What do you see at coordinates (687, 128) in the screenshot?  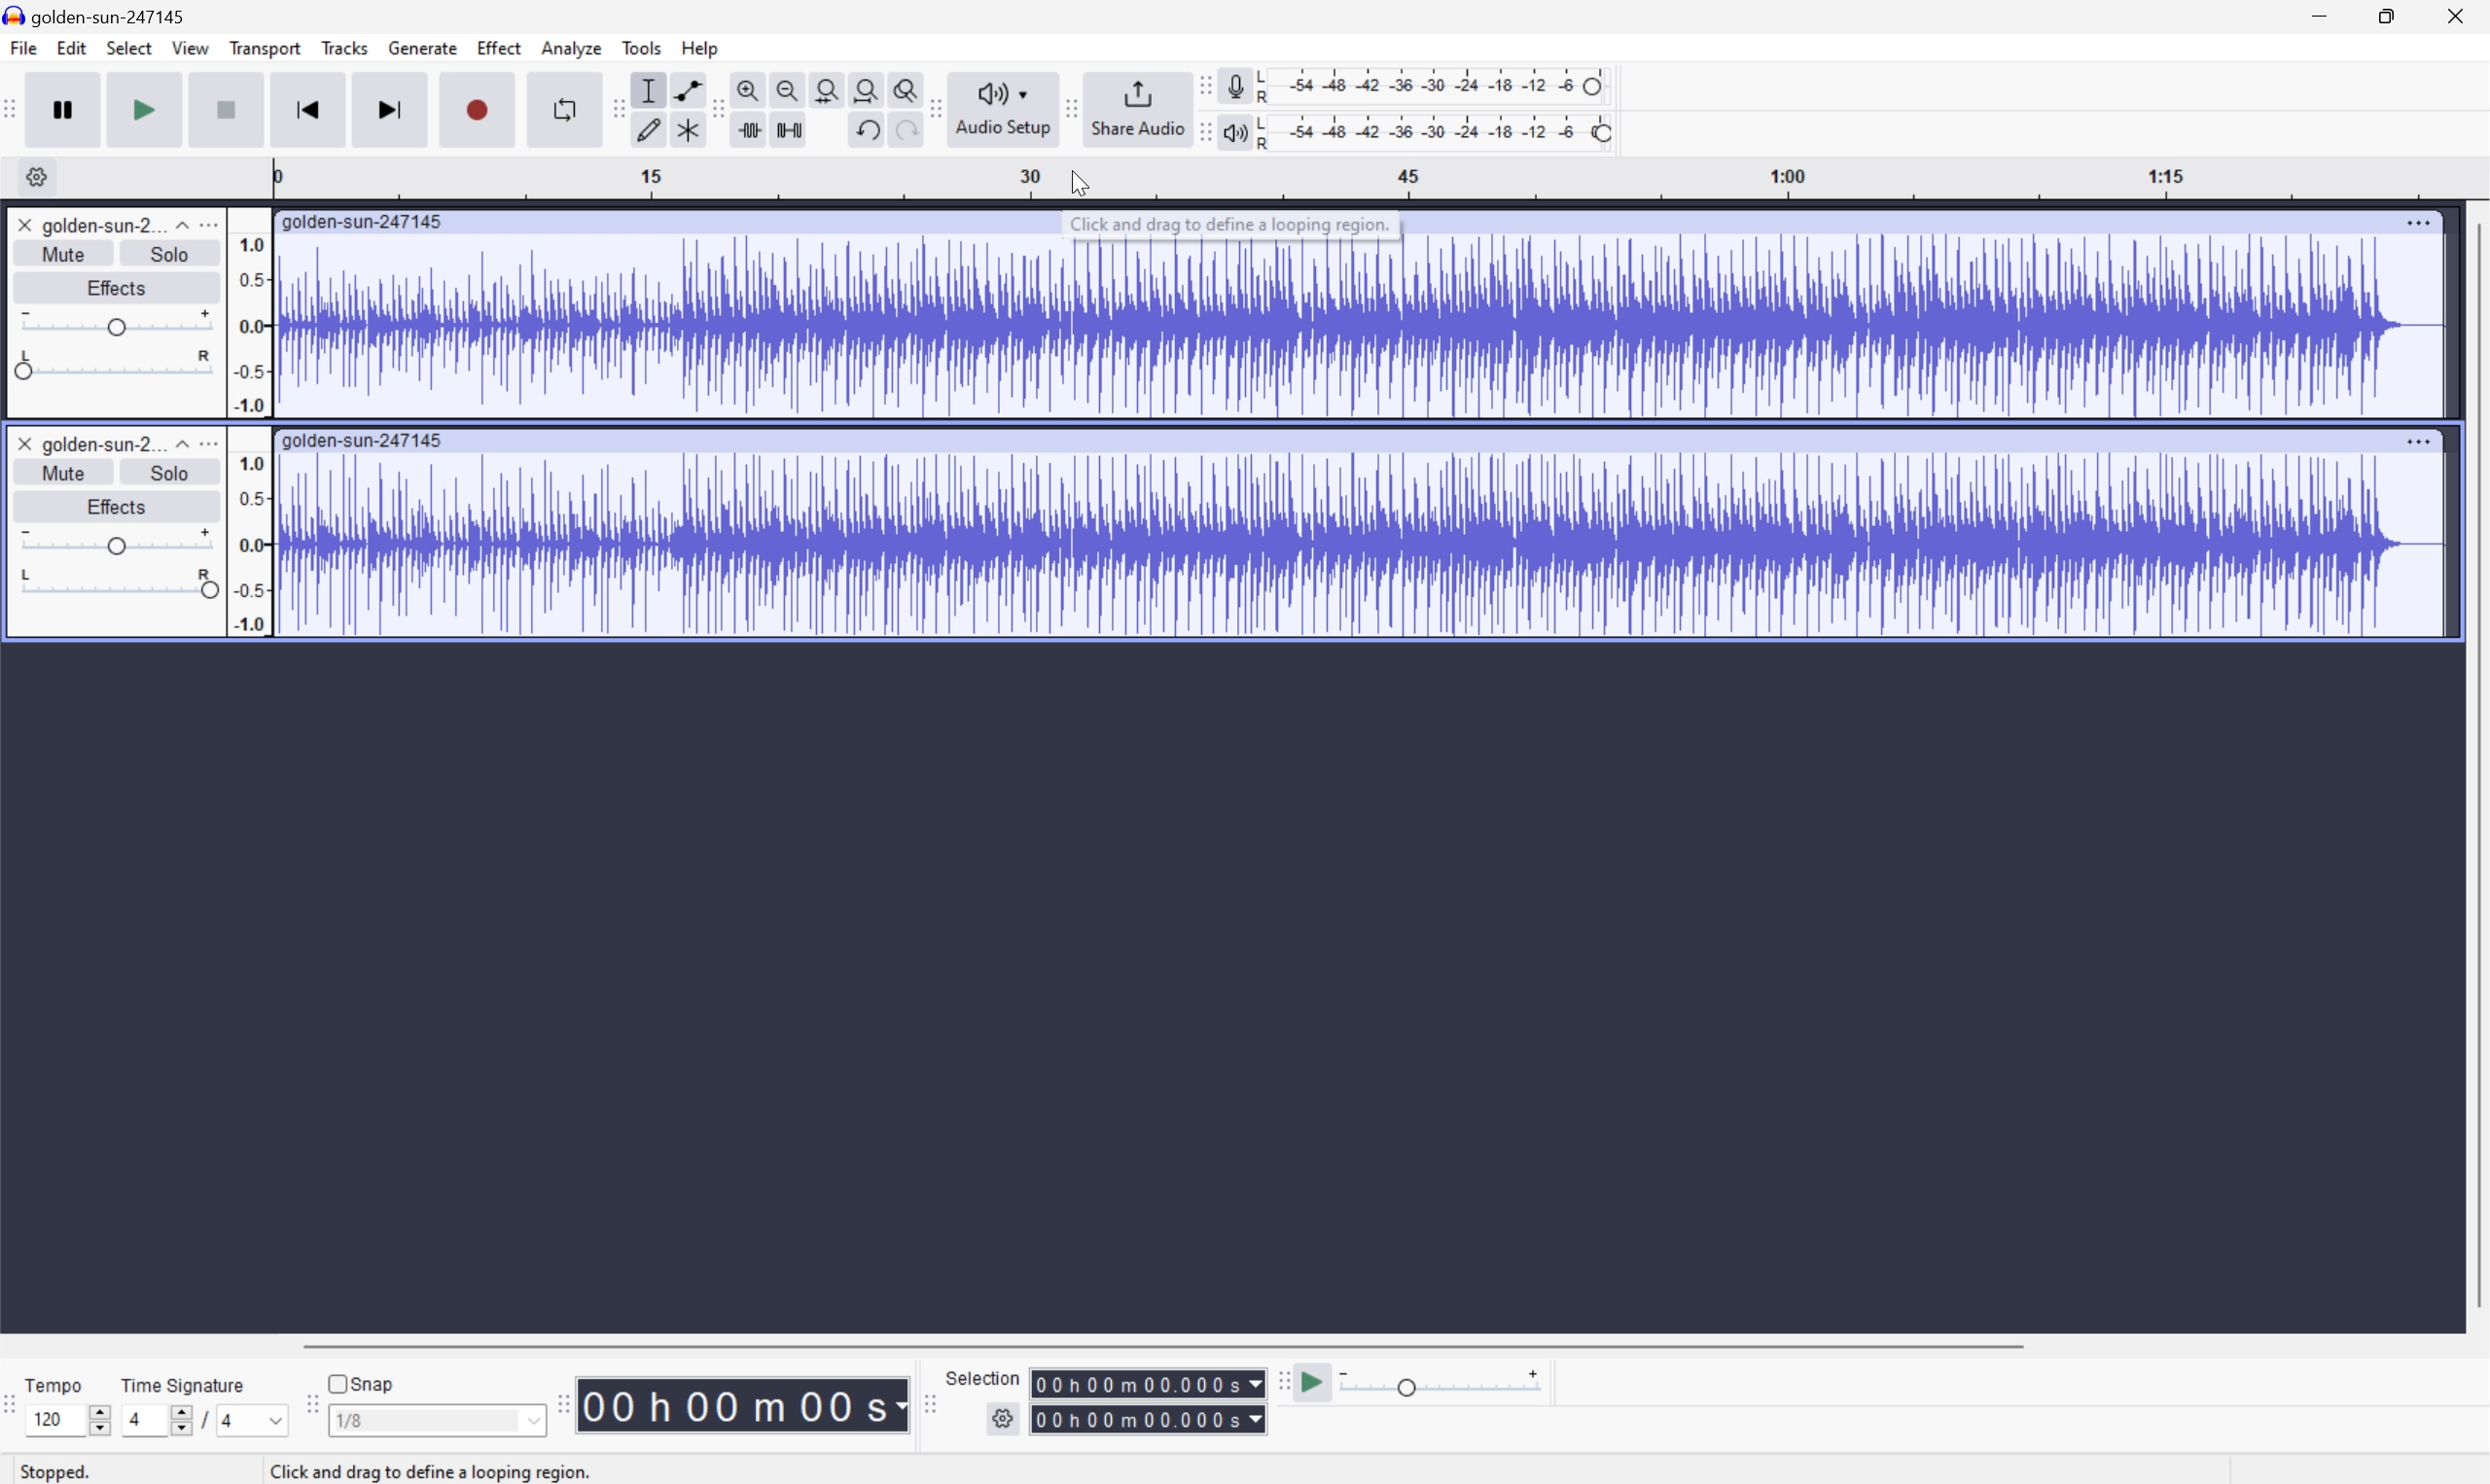 I see `Multi tool` at bounding box center [687, 128].